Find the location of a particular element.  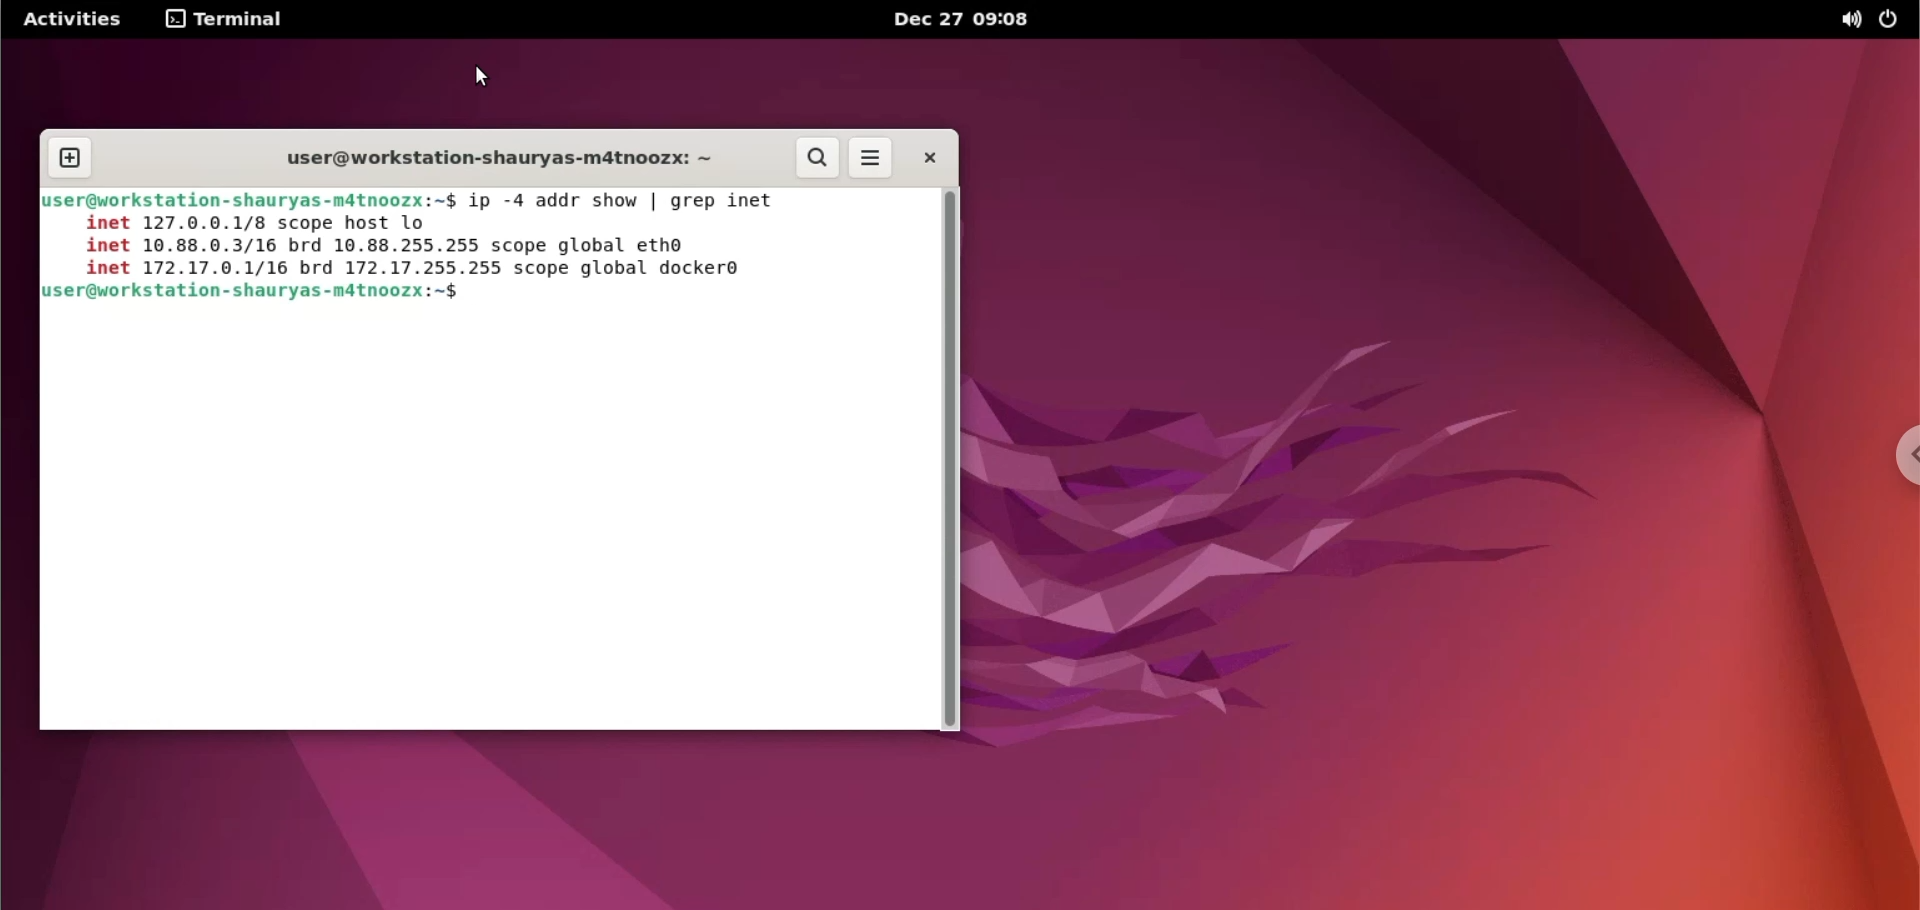

Activities is located at coordinates (71, 20).